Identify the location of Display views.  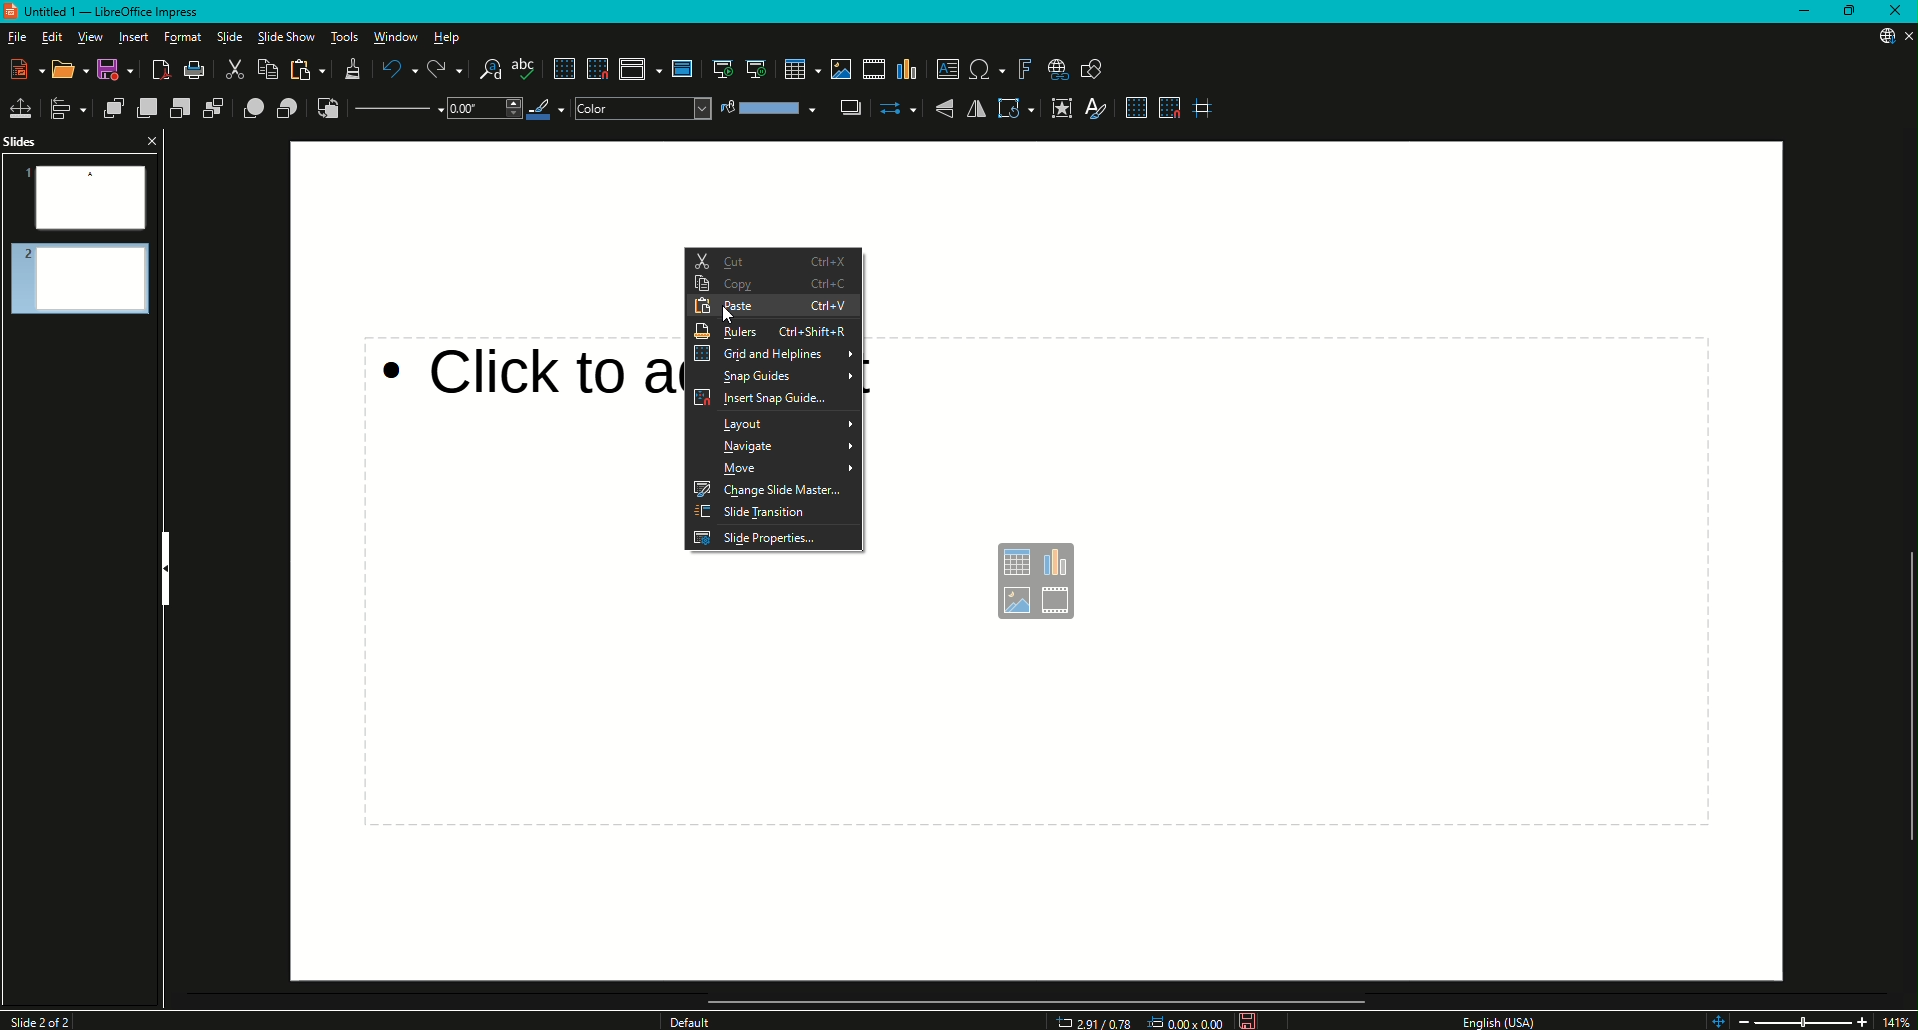
(636, 69).